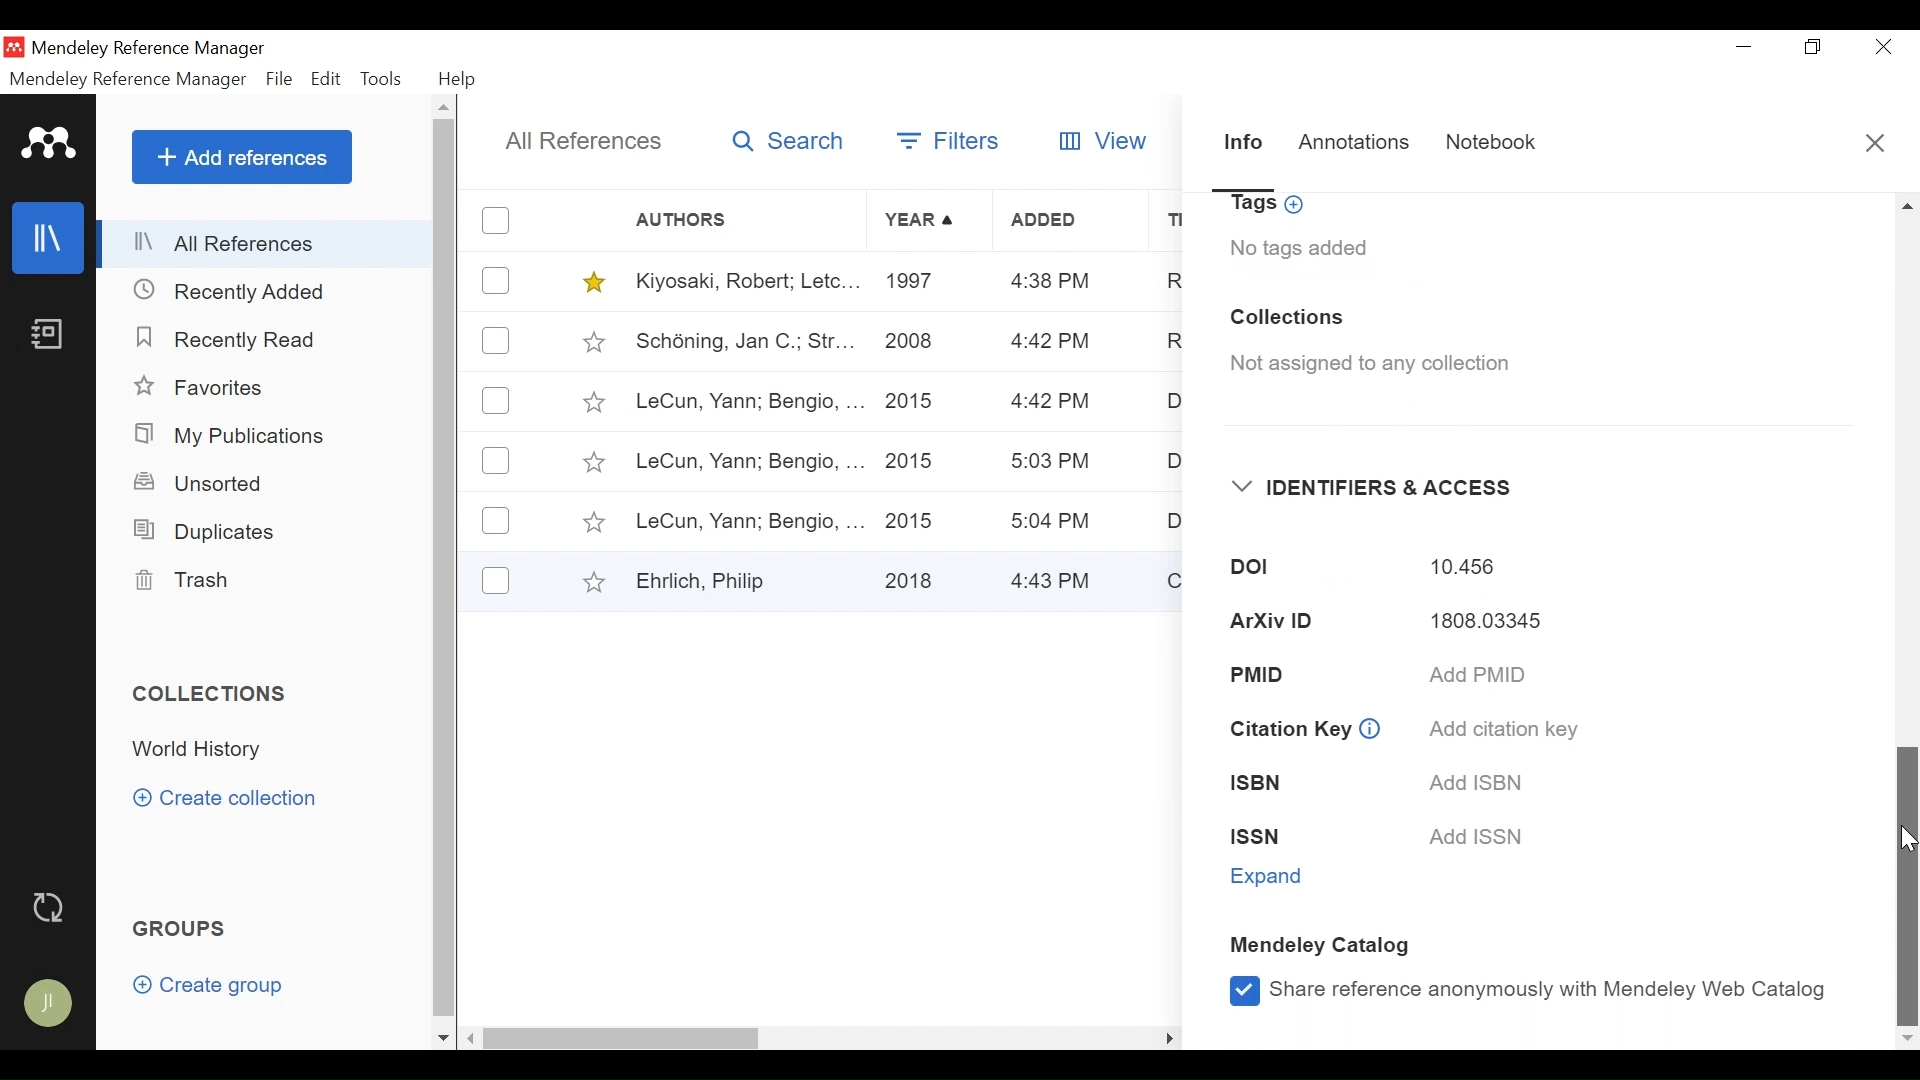 This screenshot has width=1920, height=1080. Describe the element at coordinates (1481, 838) in the screenshot. I see `Add ISSN` at that location.